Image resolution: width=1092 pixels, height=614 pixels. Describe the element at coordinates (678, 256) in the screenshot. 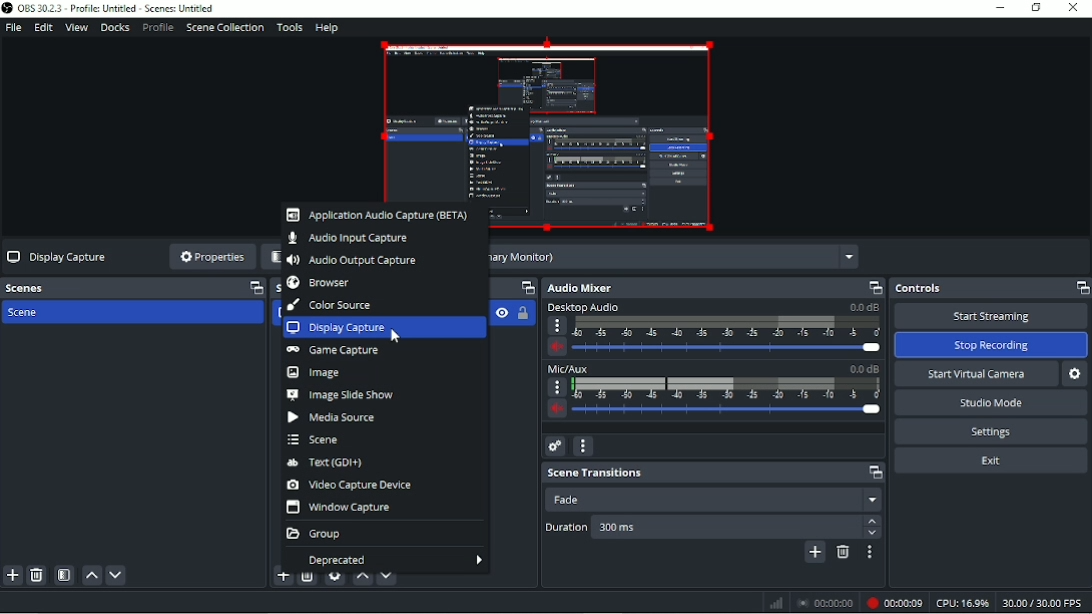

I see `Display` at that location.